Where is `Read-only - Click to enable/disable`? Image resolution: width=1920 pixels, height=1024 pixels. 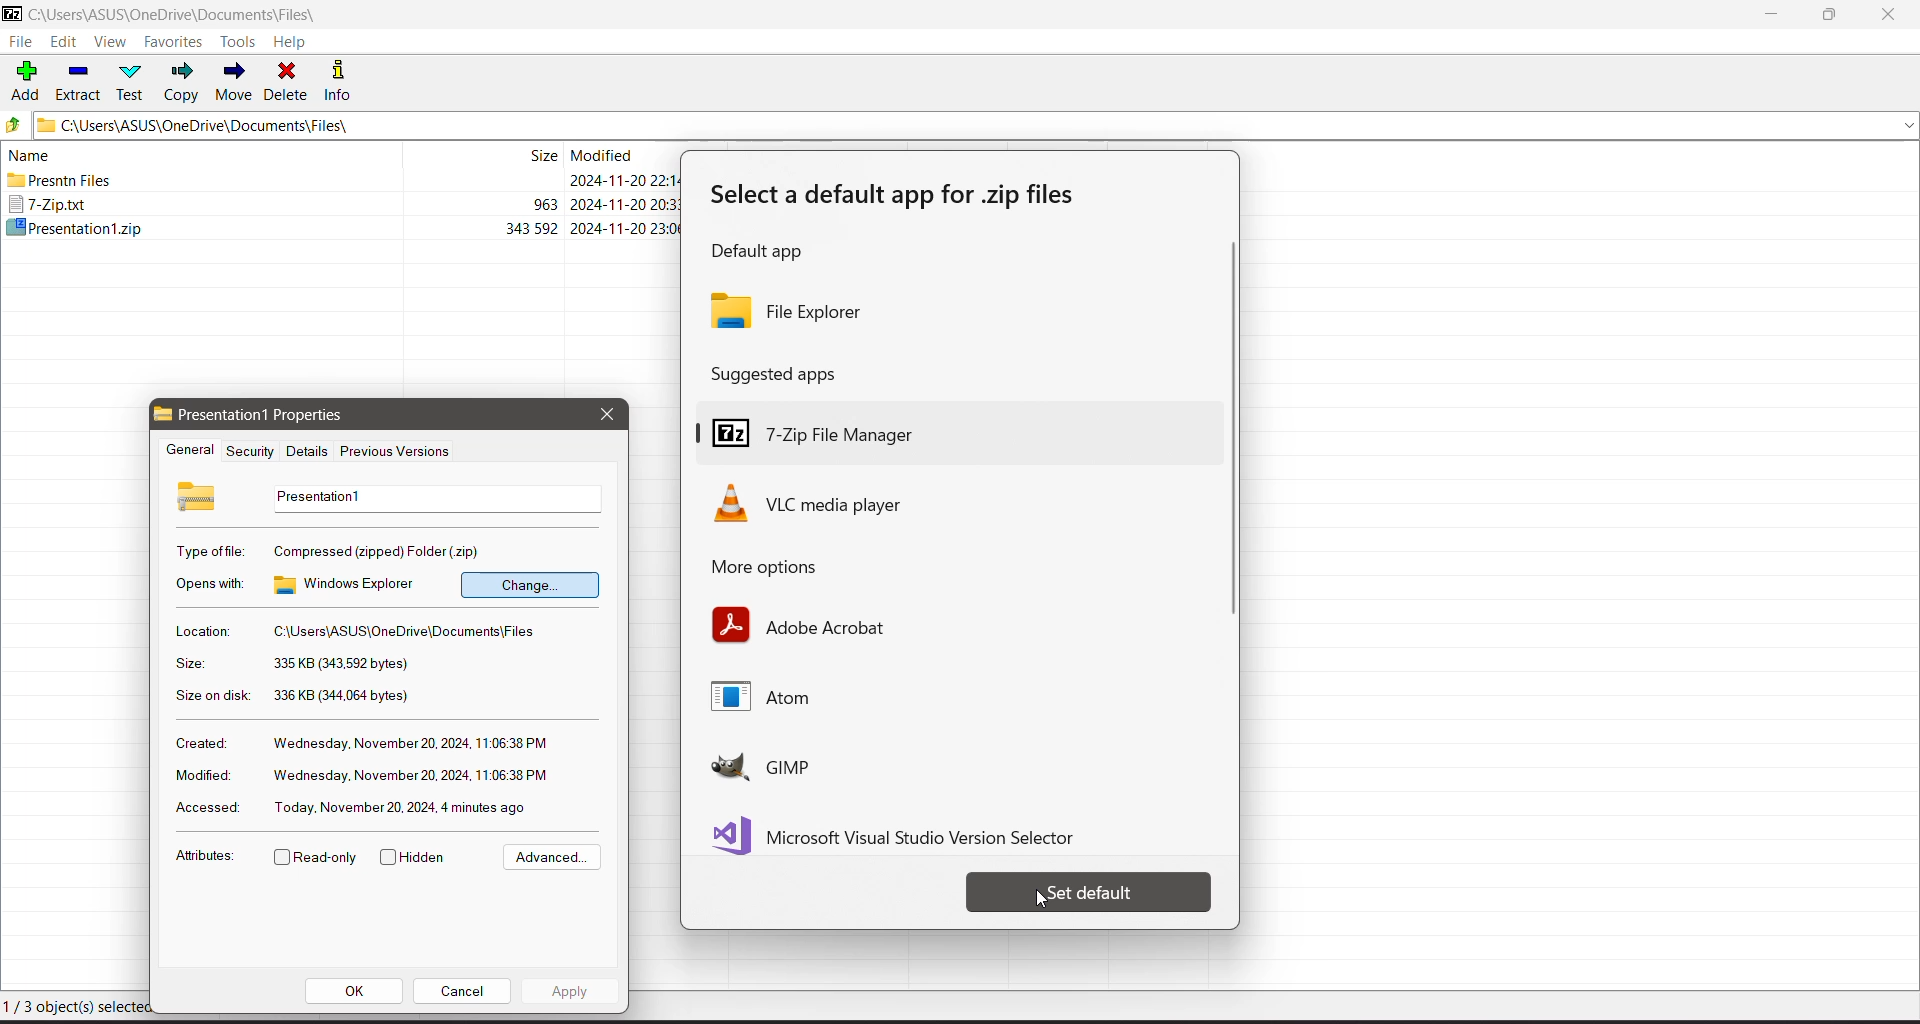
Read-only - Click to enable/disable is located at coordinates (316, 859).